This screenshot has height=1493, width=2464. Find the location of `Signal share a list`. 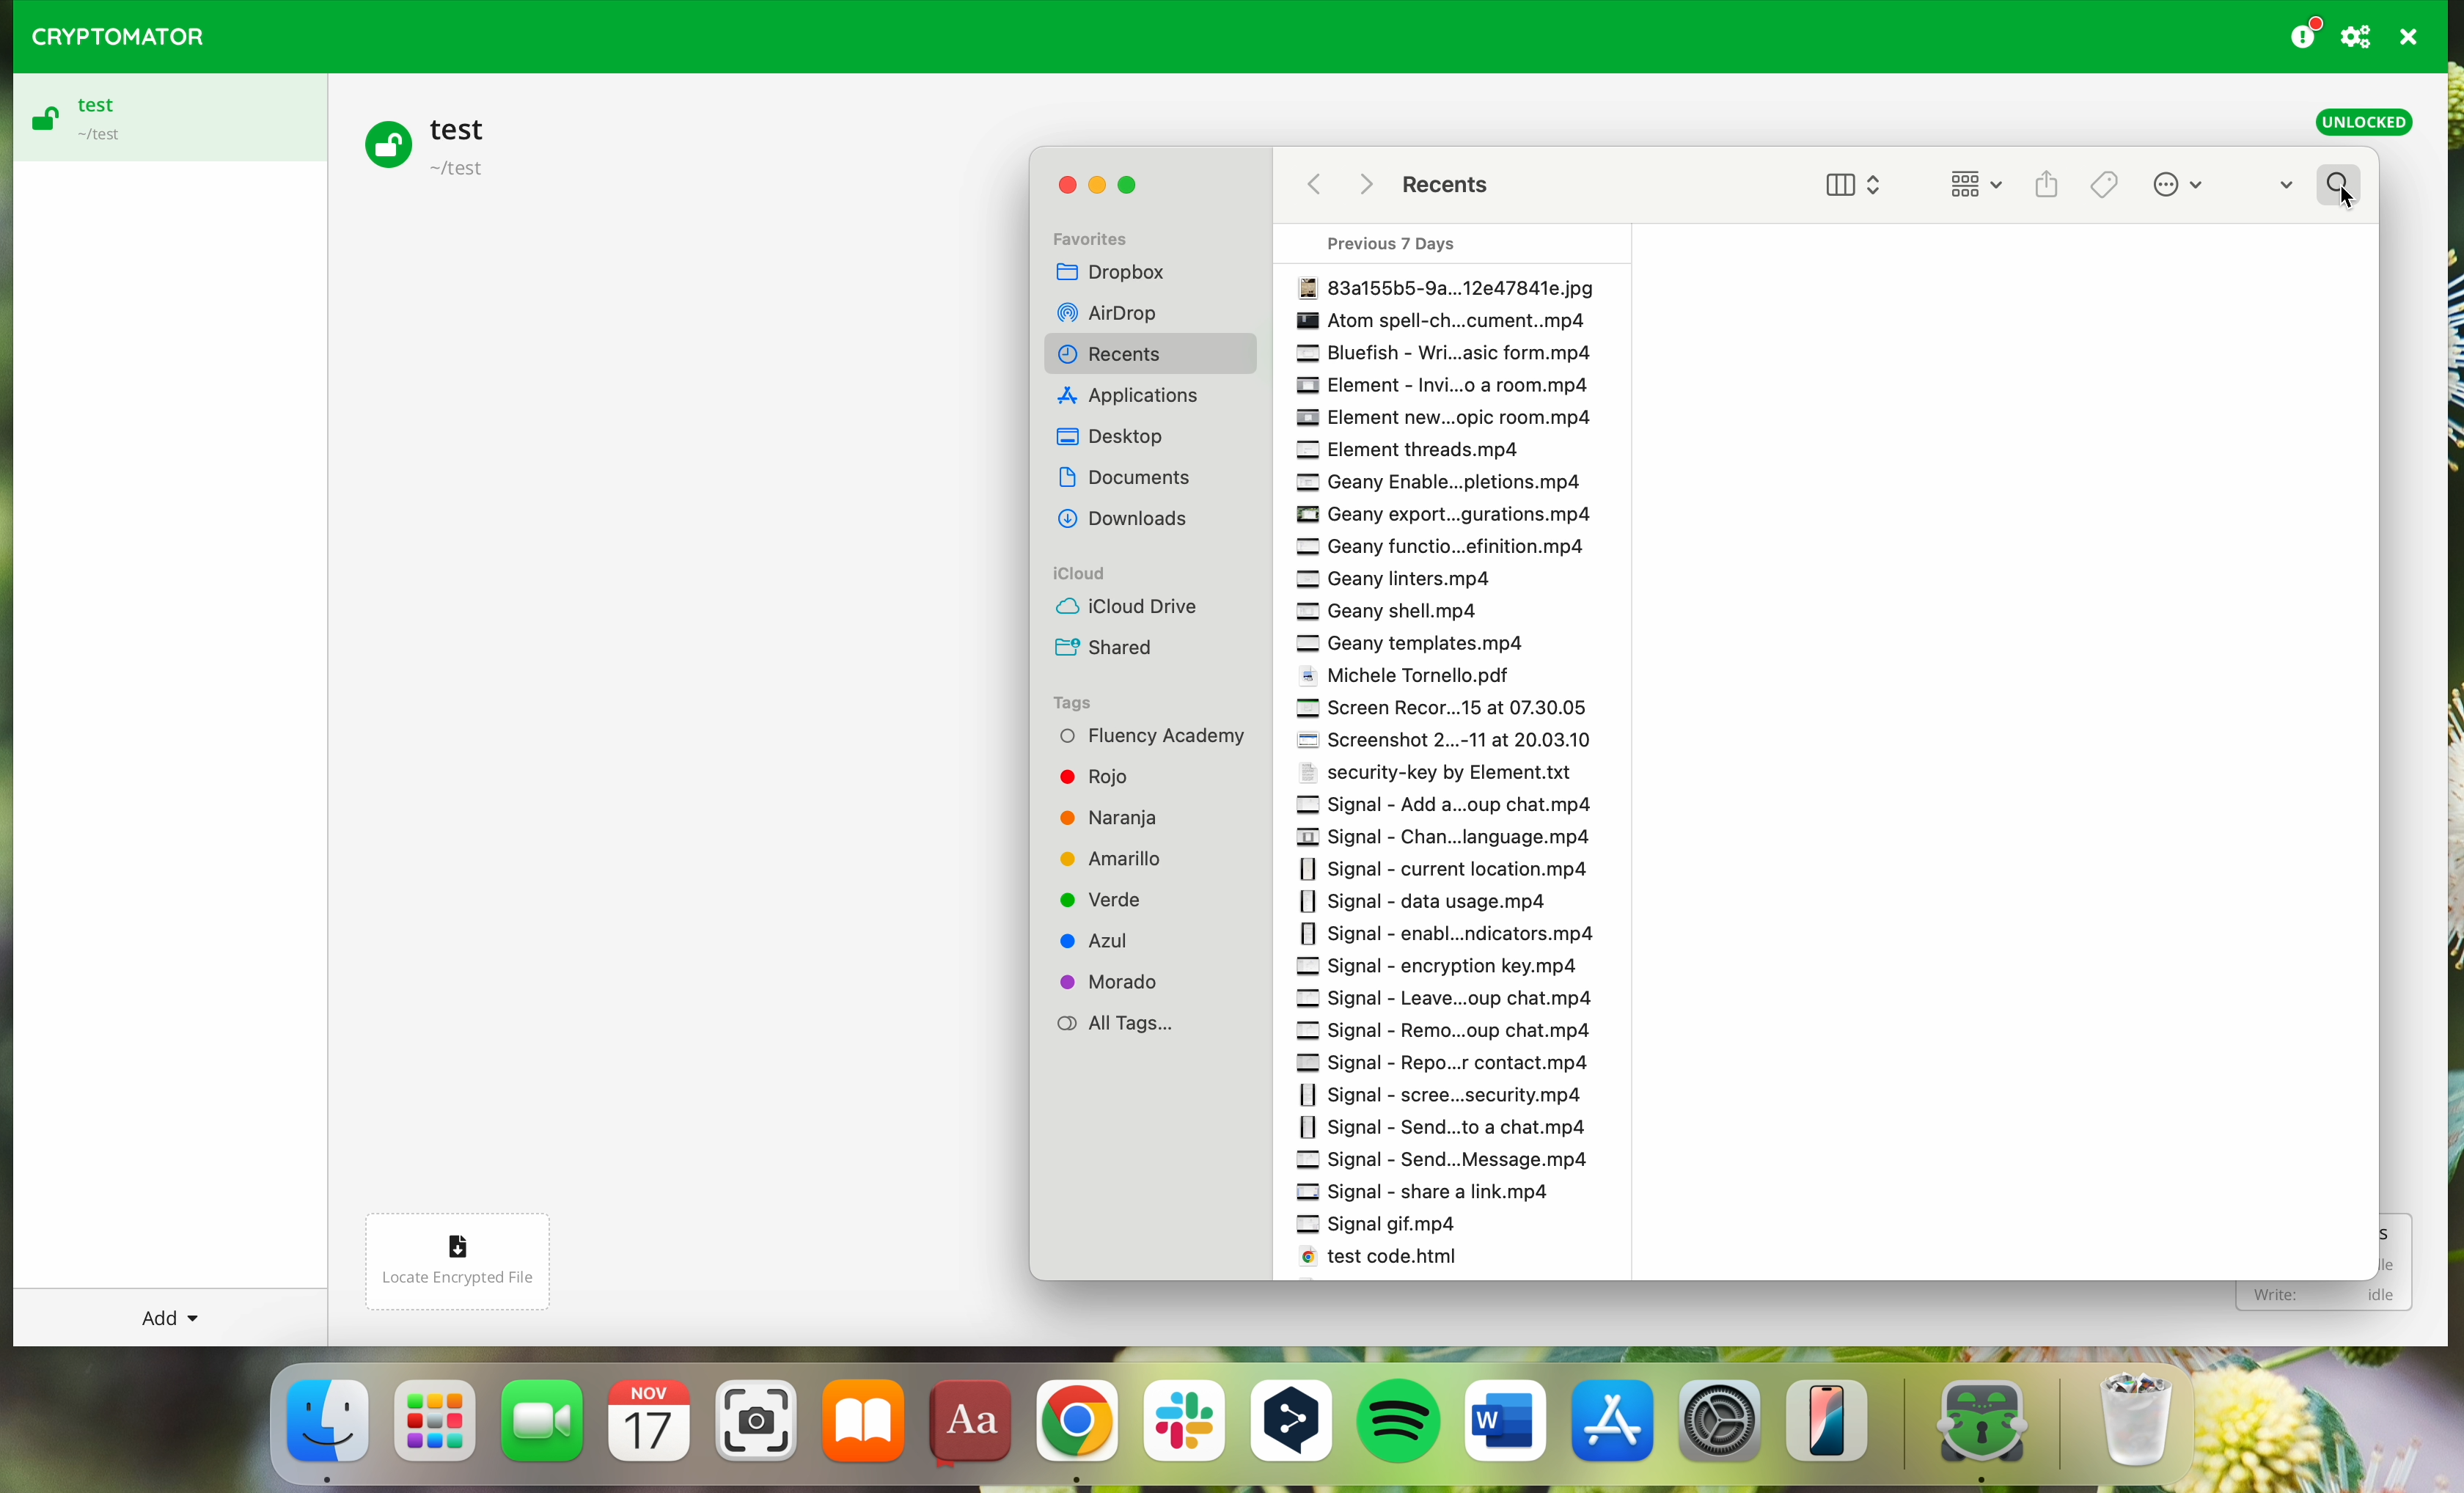

Signal share a list is located at coordinates (1437, 1193).